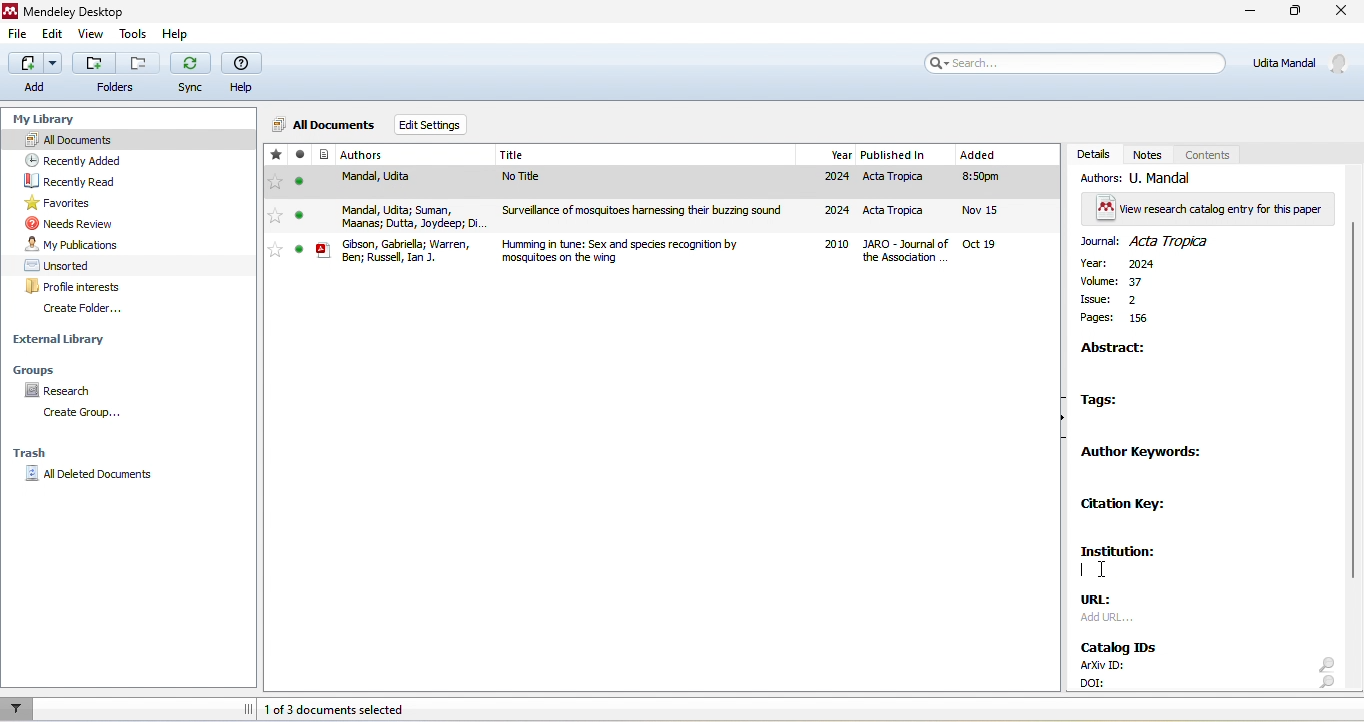  Describe the element at coordinates (276, 156) in the screenshot. I see `add this reference to favourites ` at that location.